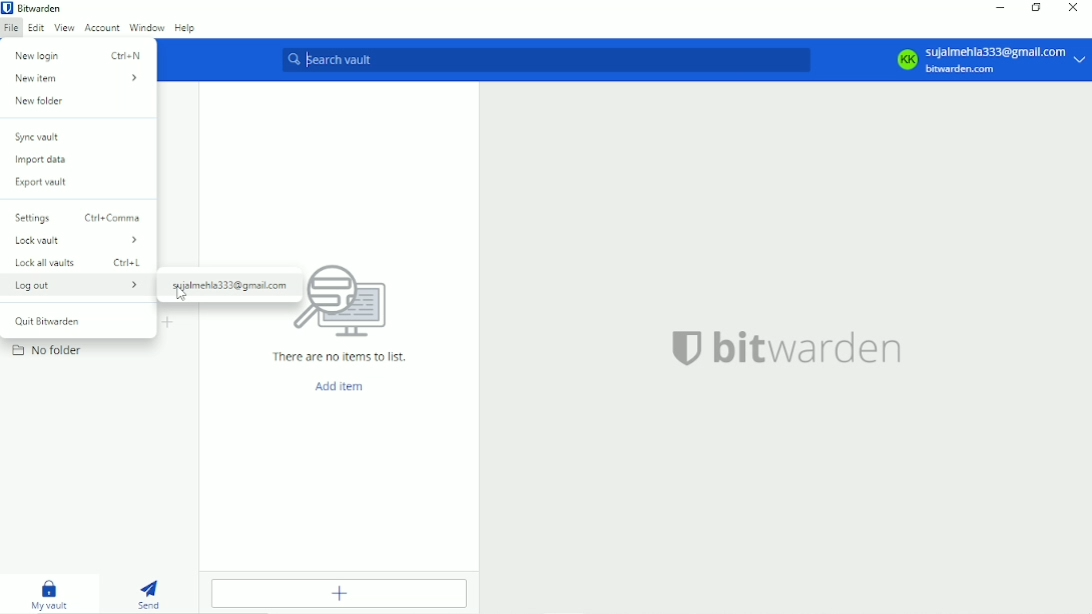 Image resolution: width=1092 pixels, height=614 pixels. What do you see at coordinates (145, 27) in the screenshot?
I see `Window` at bounding box center [145, 27].